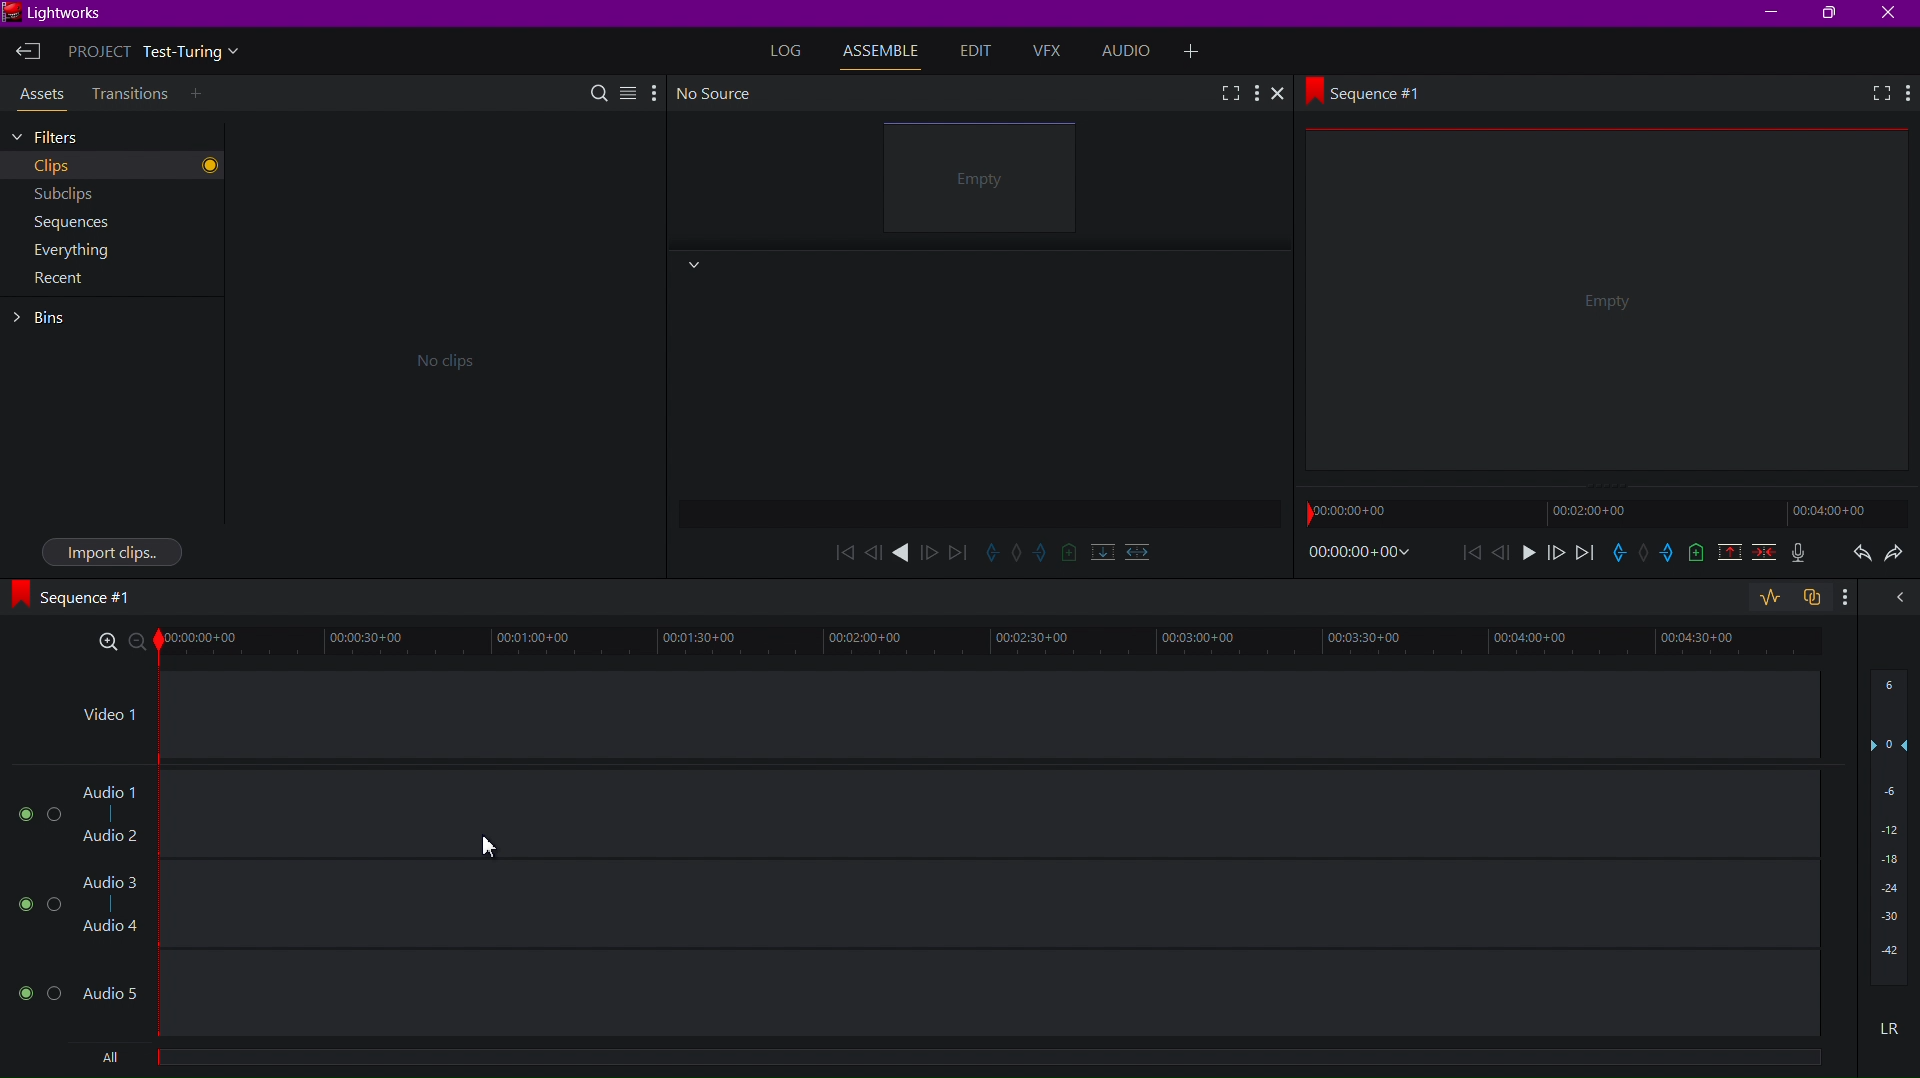  I want to click on Buttons, so click(30, 814).